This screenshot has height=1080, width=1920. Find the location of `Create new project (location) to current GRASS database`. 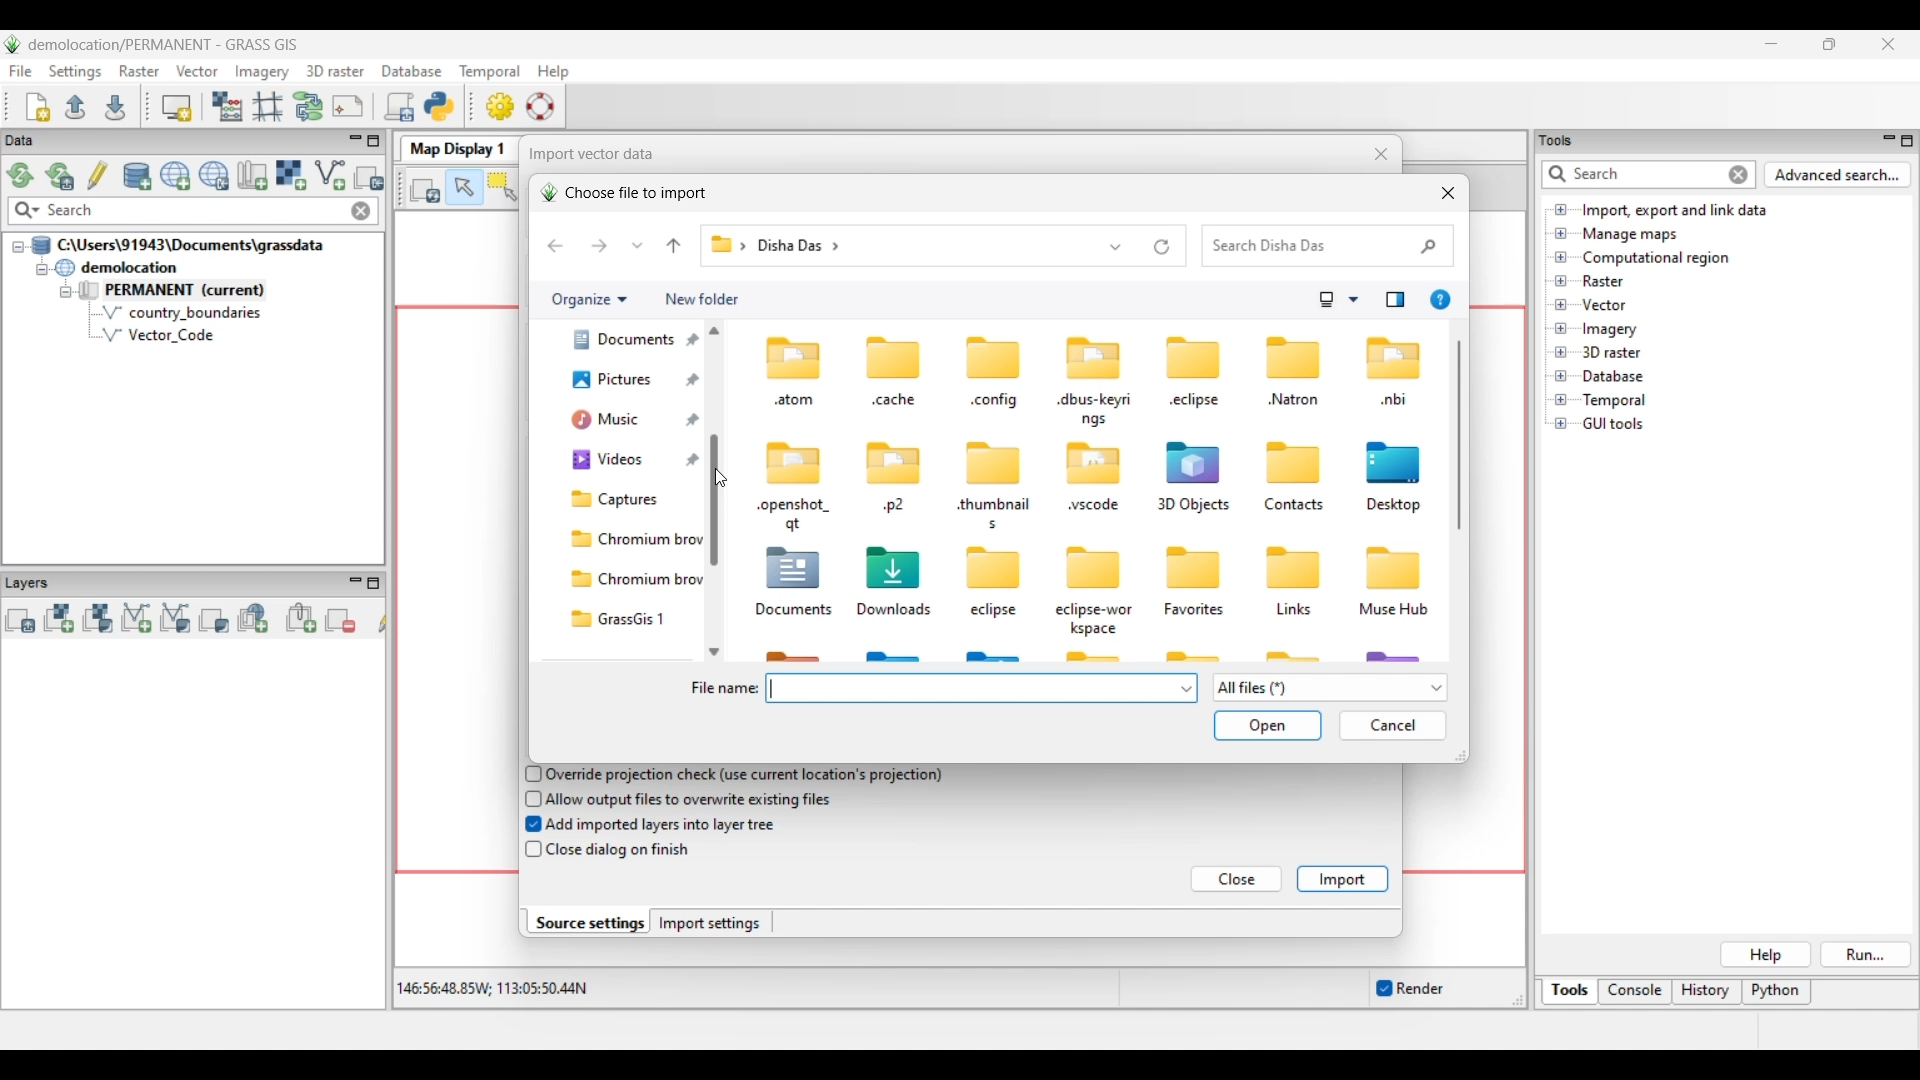

Create new project (location) to current GRASS database is located at coordinates (176, 176).